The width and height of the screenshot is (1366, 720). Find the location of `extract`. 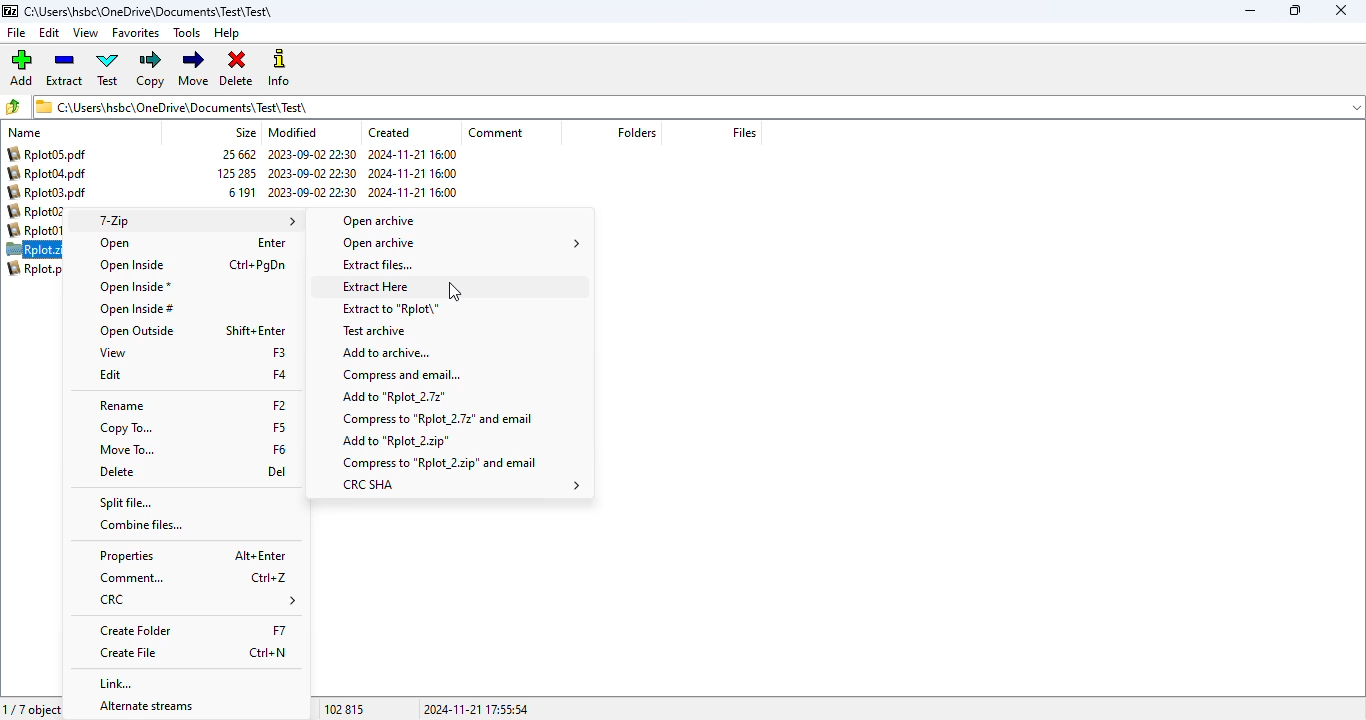

extract is located at coordinates (66, 68).